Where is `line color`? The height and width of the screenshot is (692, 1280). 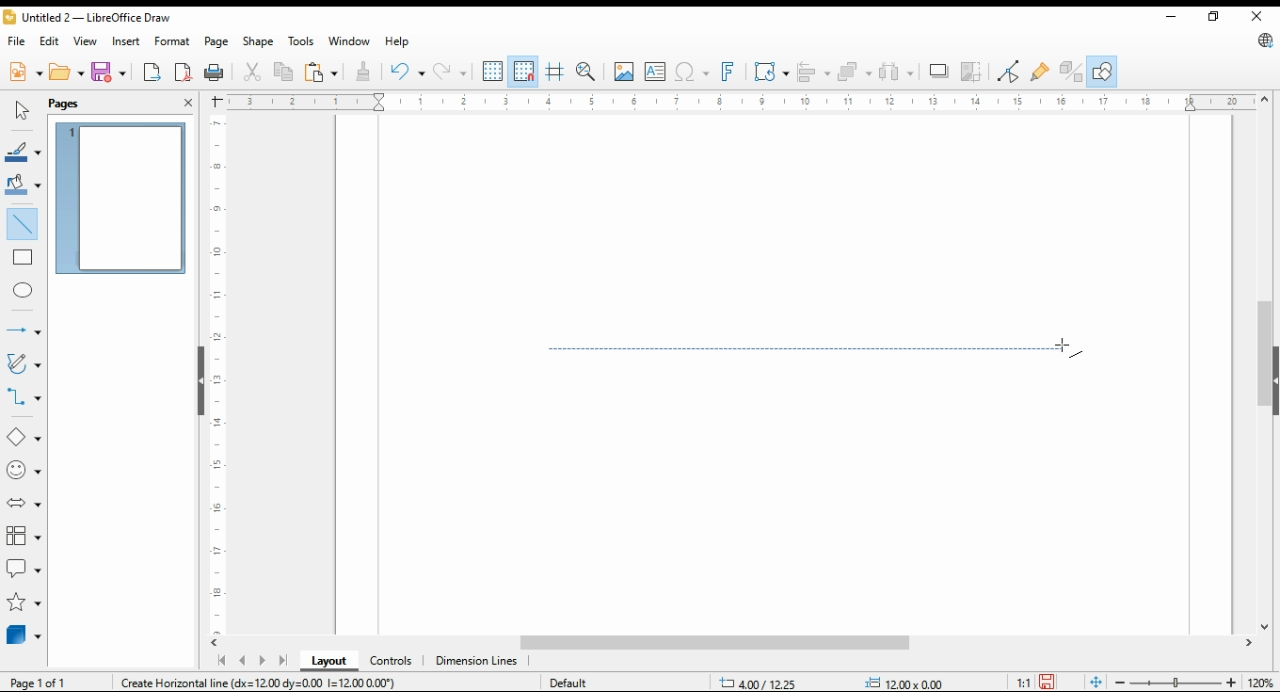
line color is located at coordinates (23, 150).